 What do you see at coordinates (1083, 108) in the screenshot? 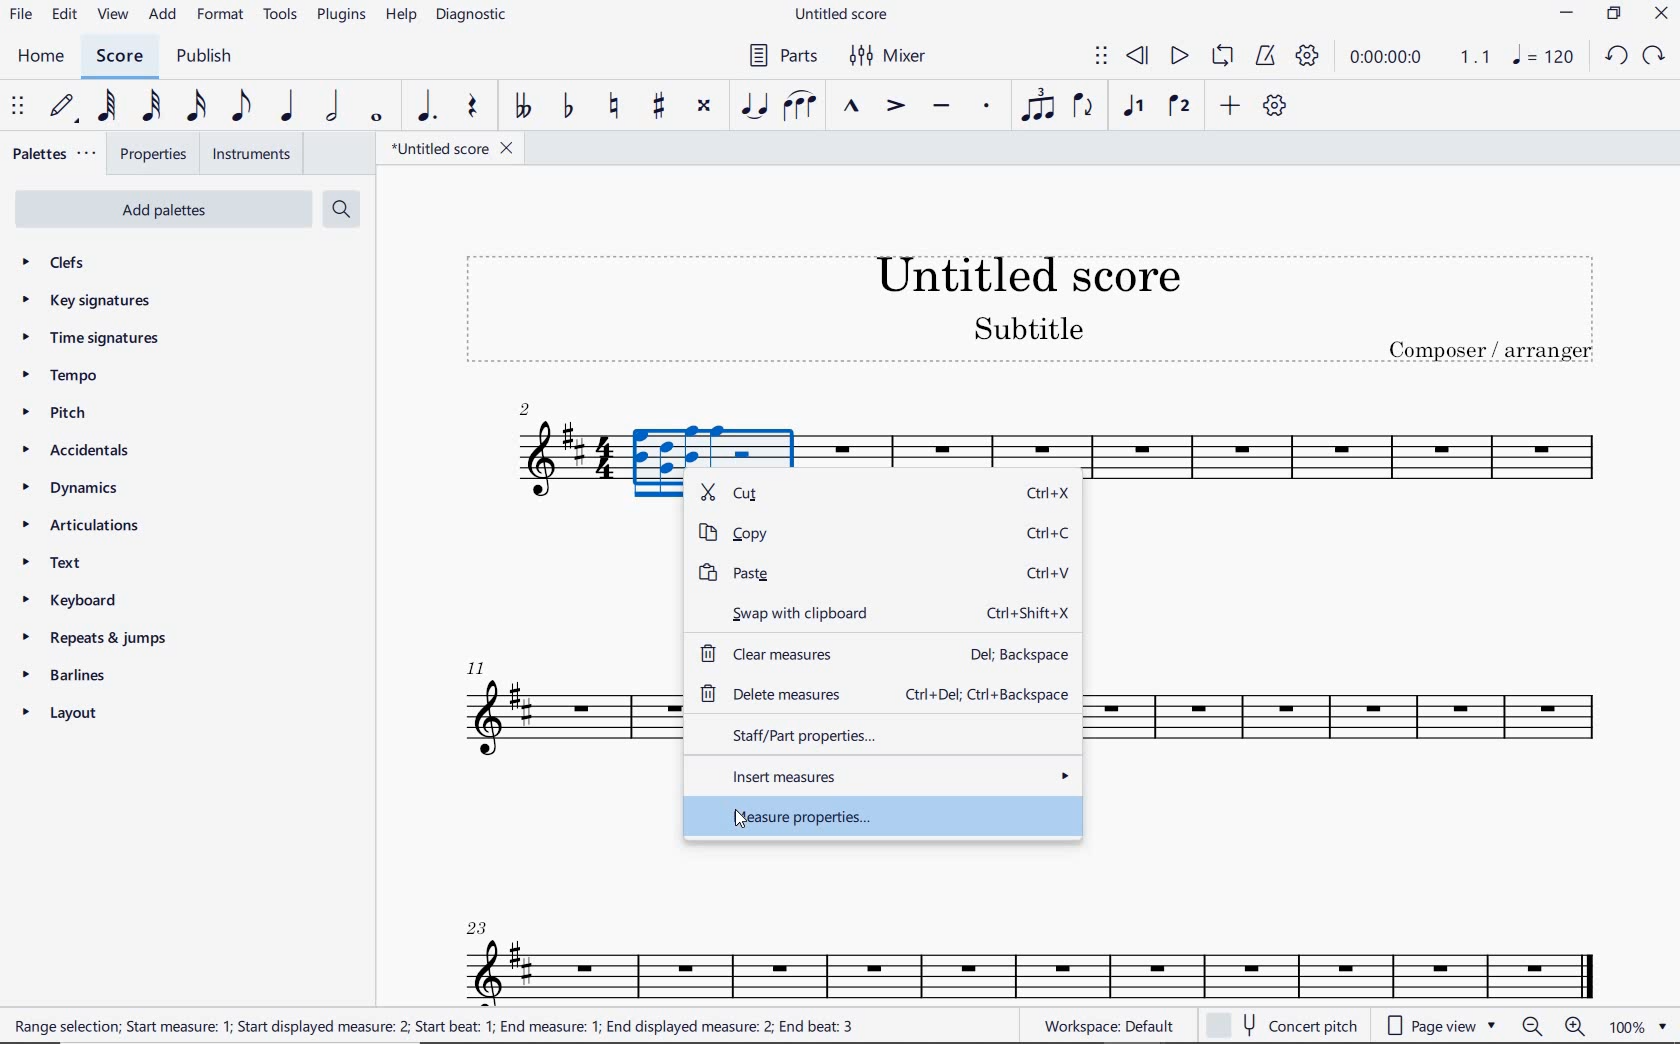
I see `FLIP DIRECTION` at bounding box center [1083, 108].